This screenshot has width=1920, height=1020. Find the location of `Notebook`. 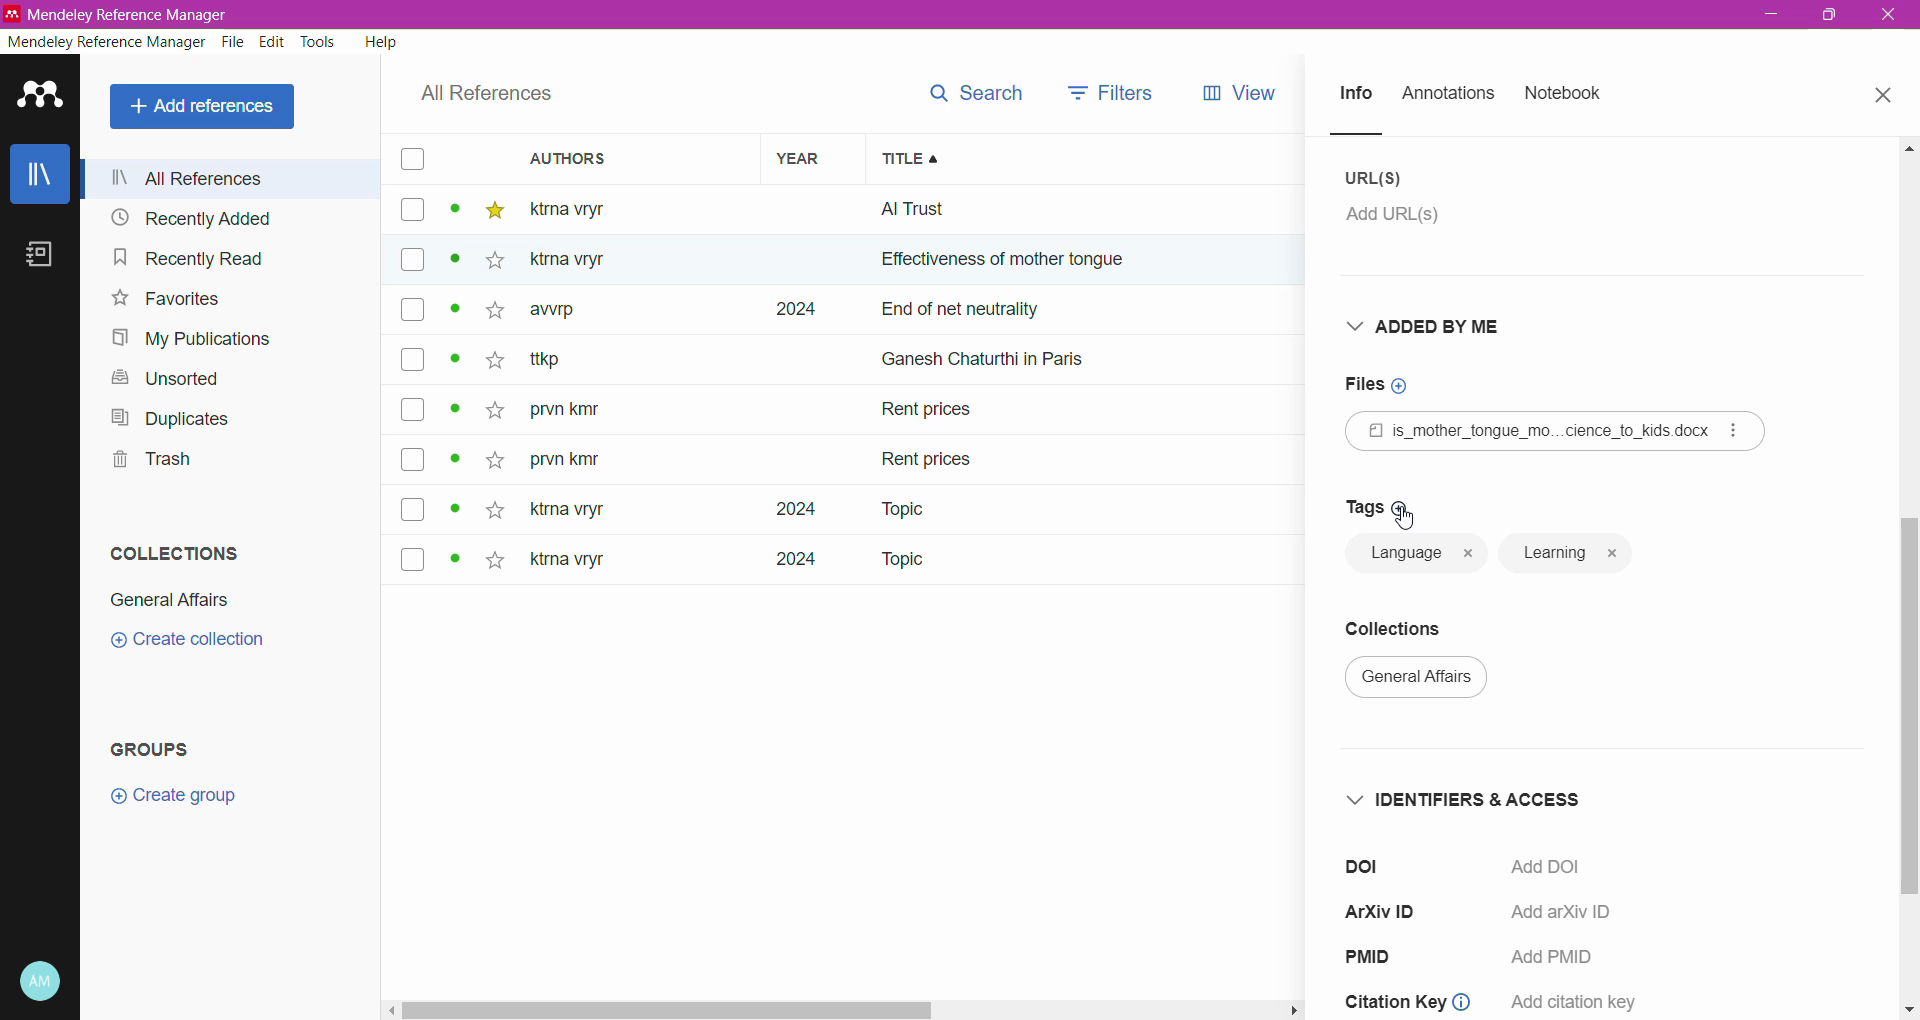

Notebook is located at coordinates (1564, 94).